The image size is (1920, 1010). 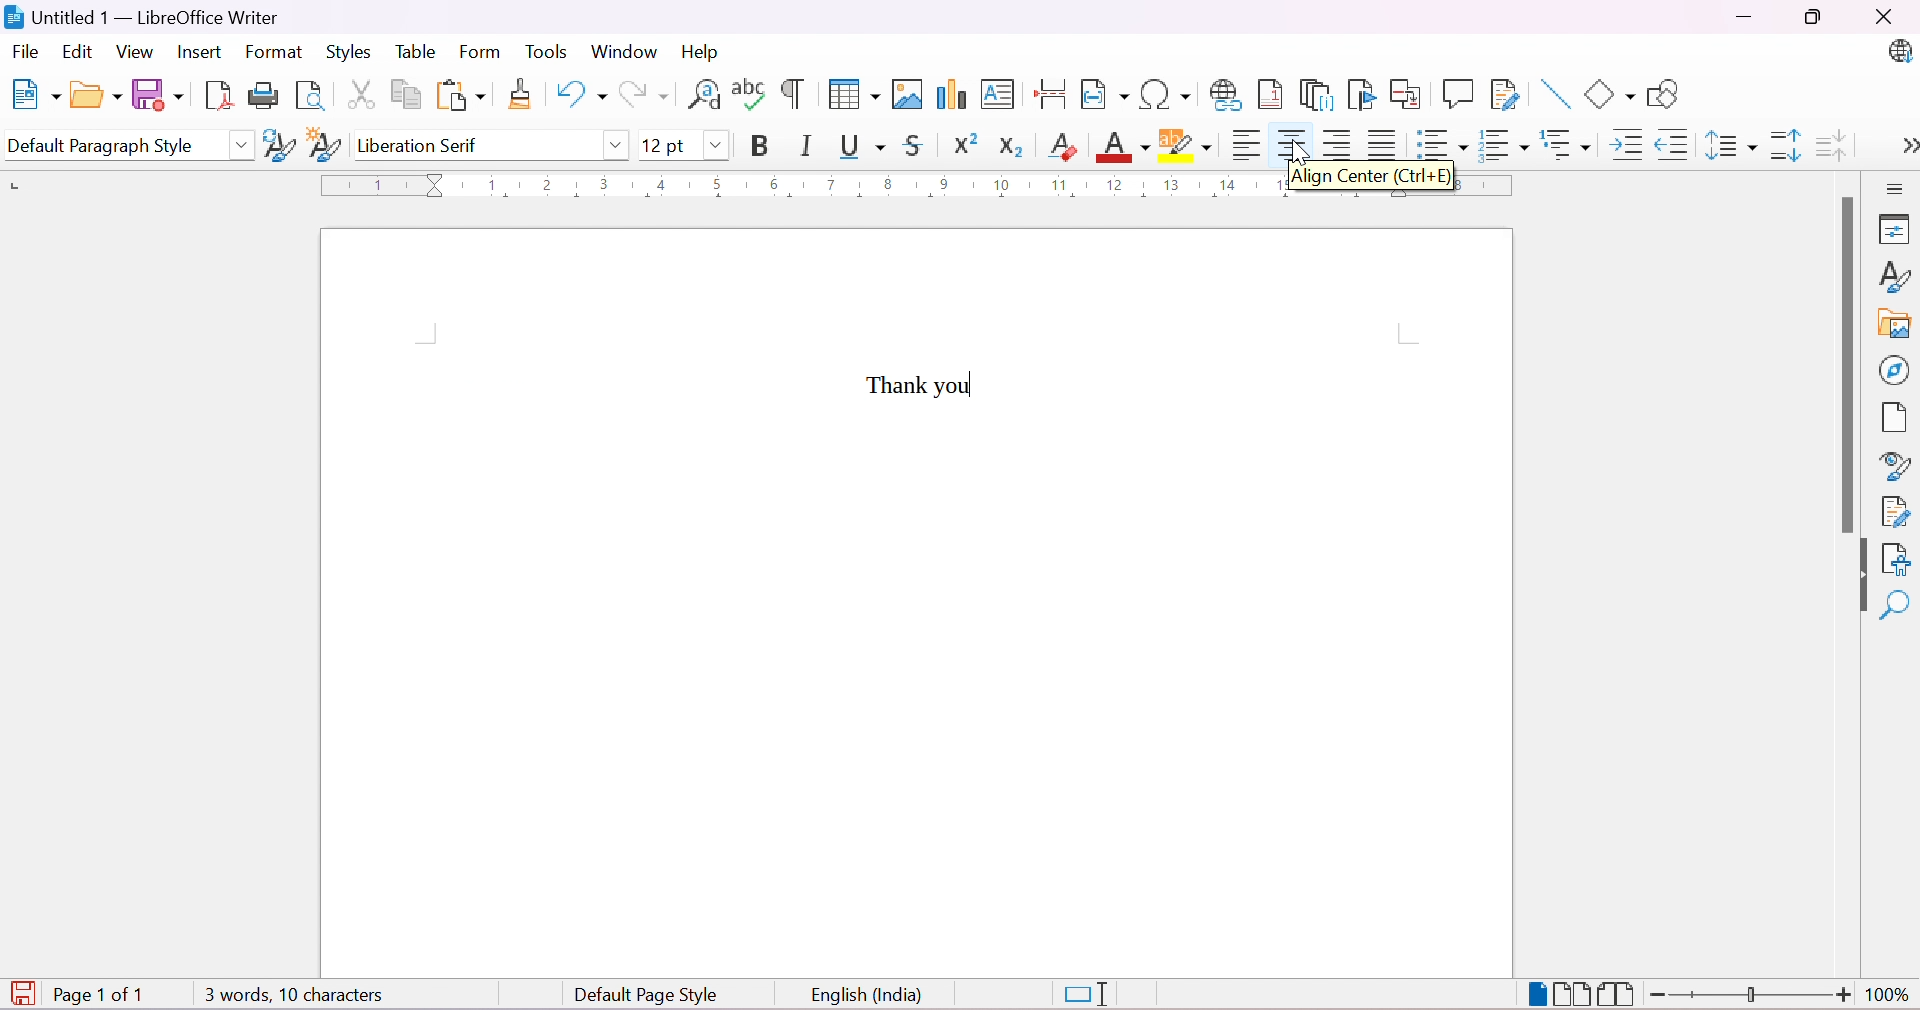 What do you see at coordinates (1895, 276) in the screenshot?
I see `Styles` at bounding box center [1895, 276].